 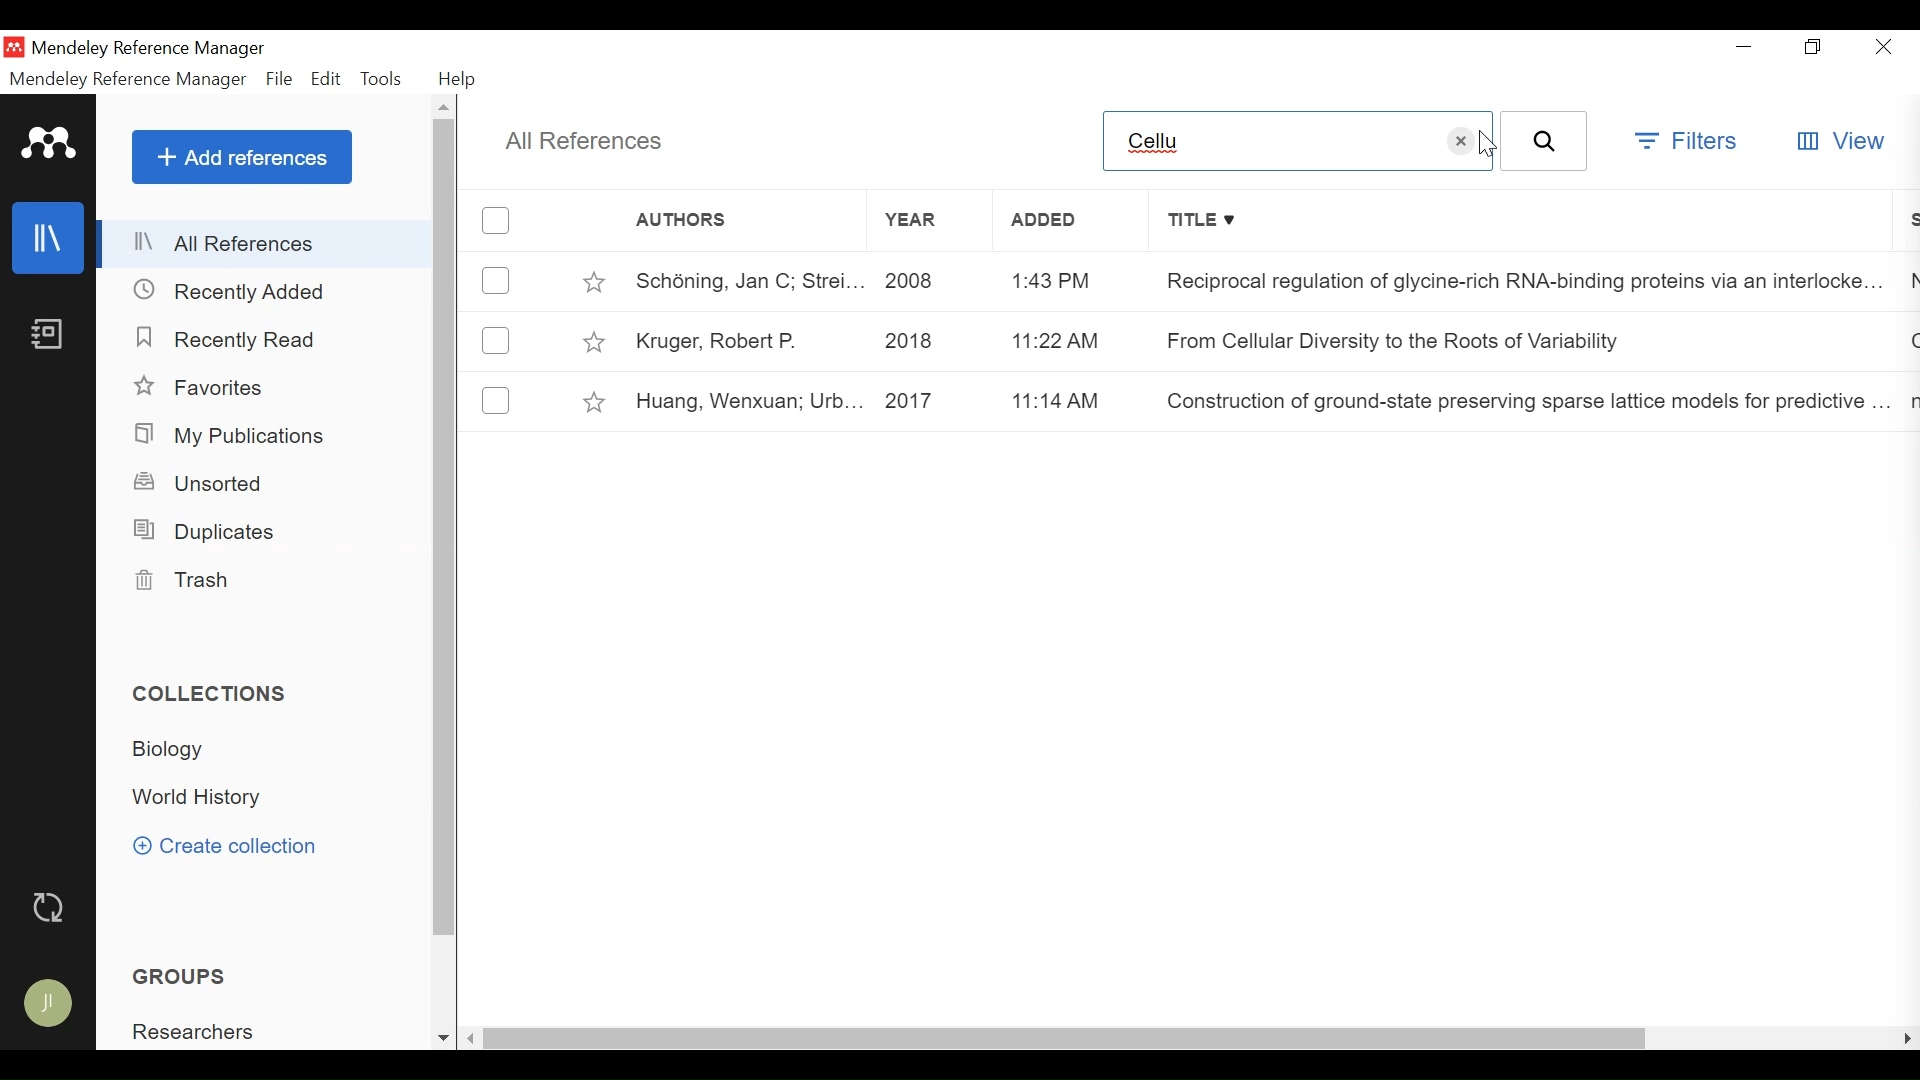 I want to click on Mendeley Desktop Icon, so click(x=14, y=47).